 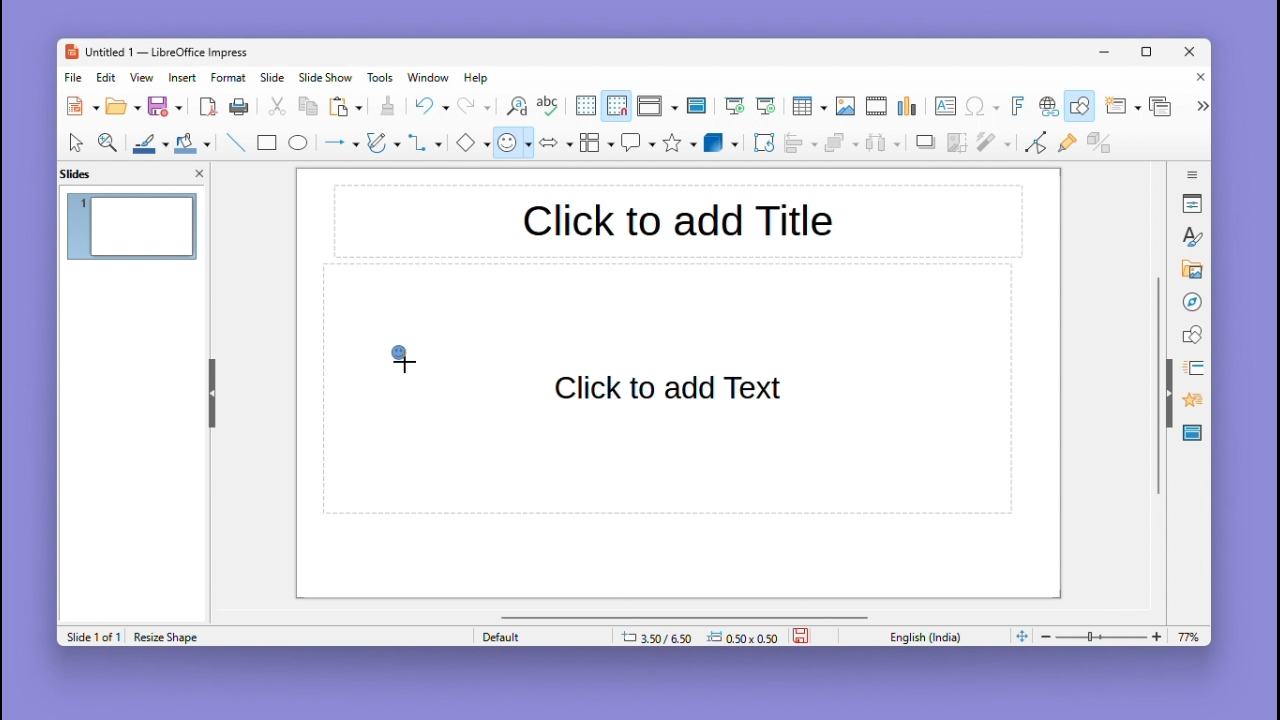 I want to click on snap to grid, so click(x=616, y=106).